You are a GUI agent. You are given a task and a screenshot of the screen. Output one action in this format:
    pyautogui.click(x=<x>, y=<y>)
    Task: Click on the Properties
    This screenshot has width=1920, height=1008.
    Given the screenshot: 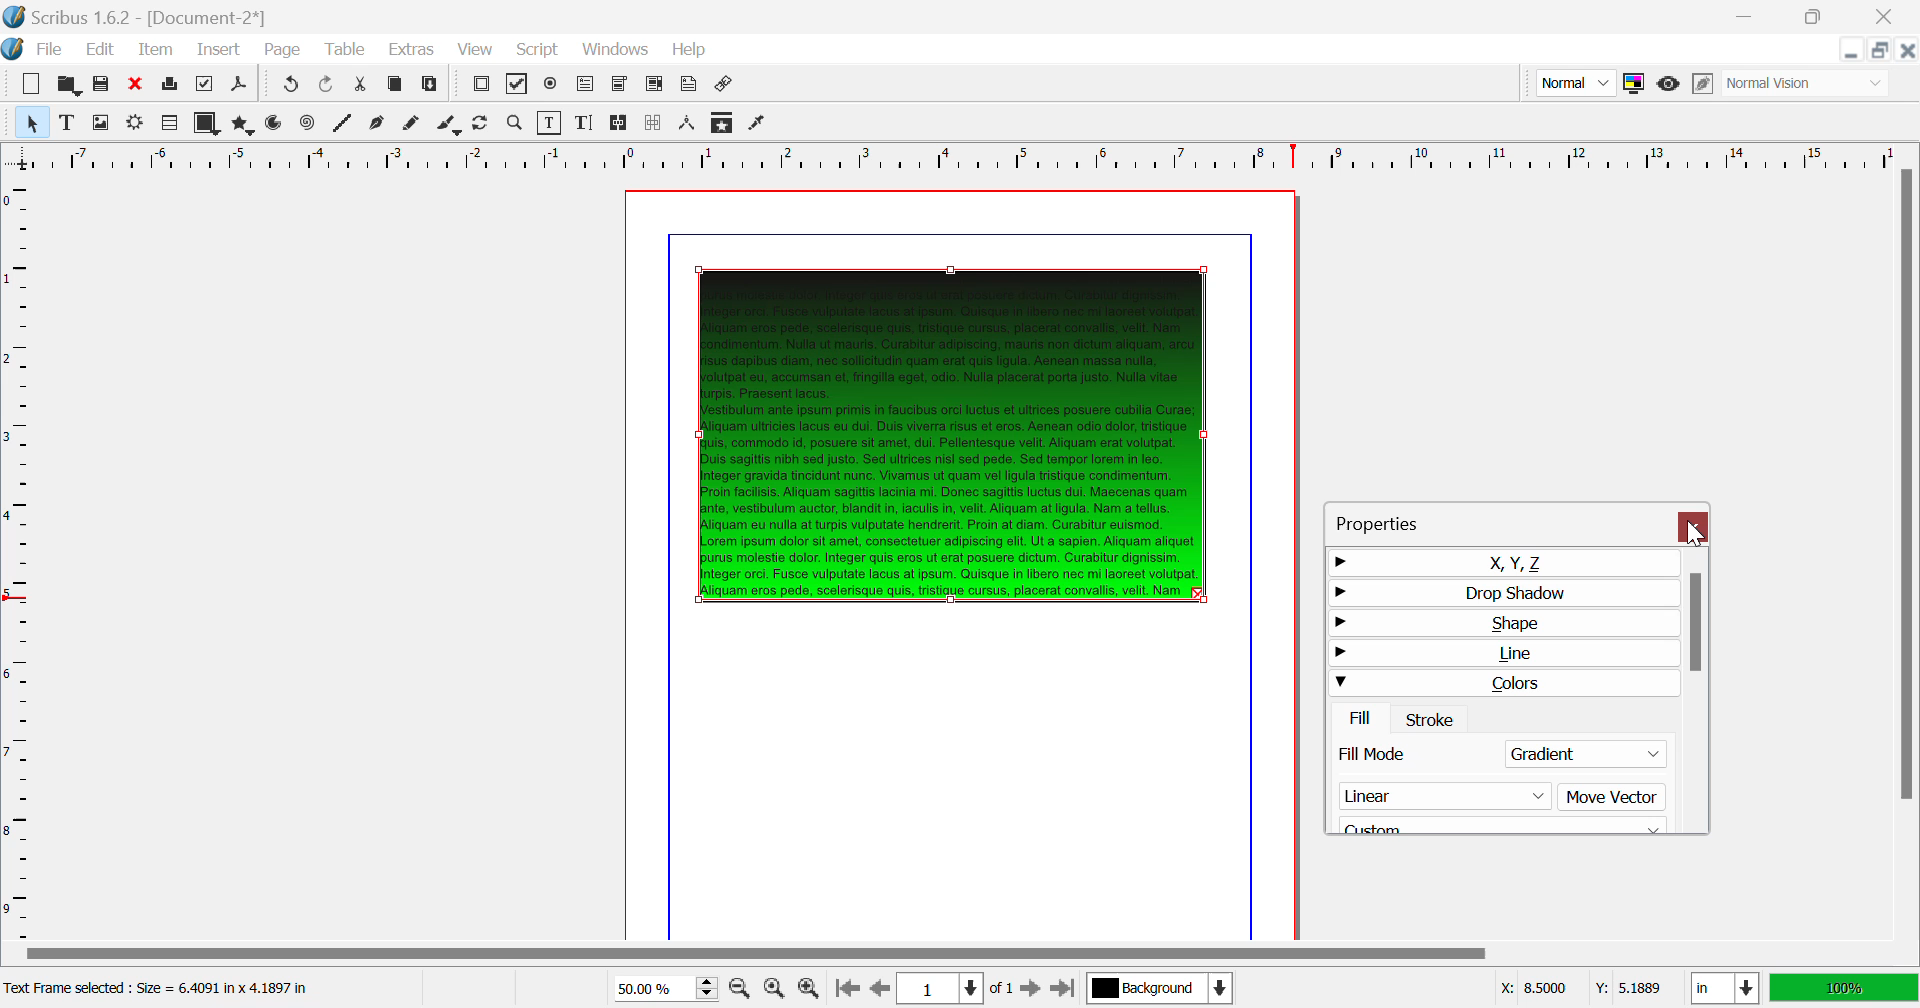 What is the action you would take?
    pyautogui.click(x=1399, y=520)
    